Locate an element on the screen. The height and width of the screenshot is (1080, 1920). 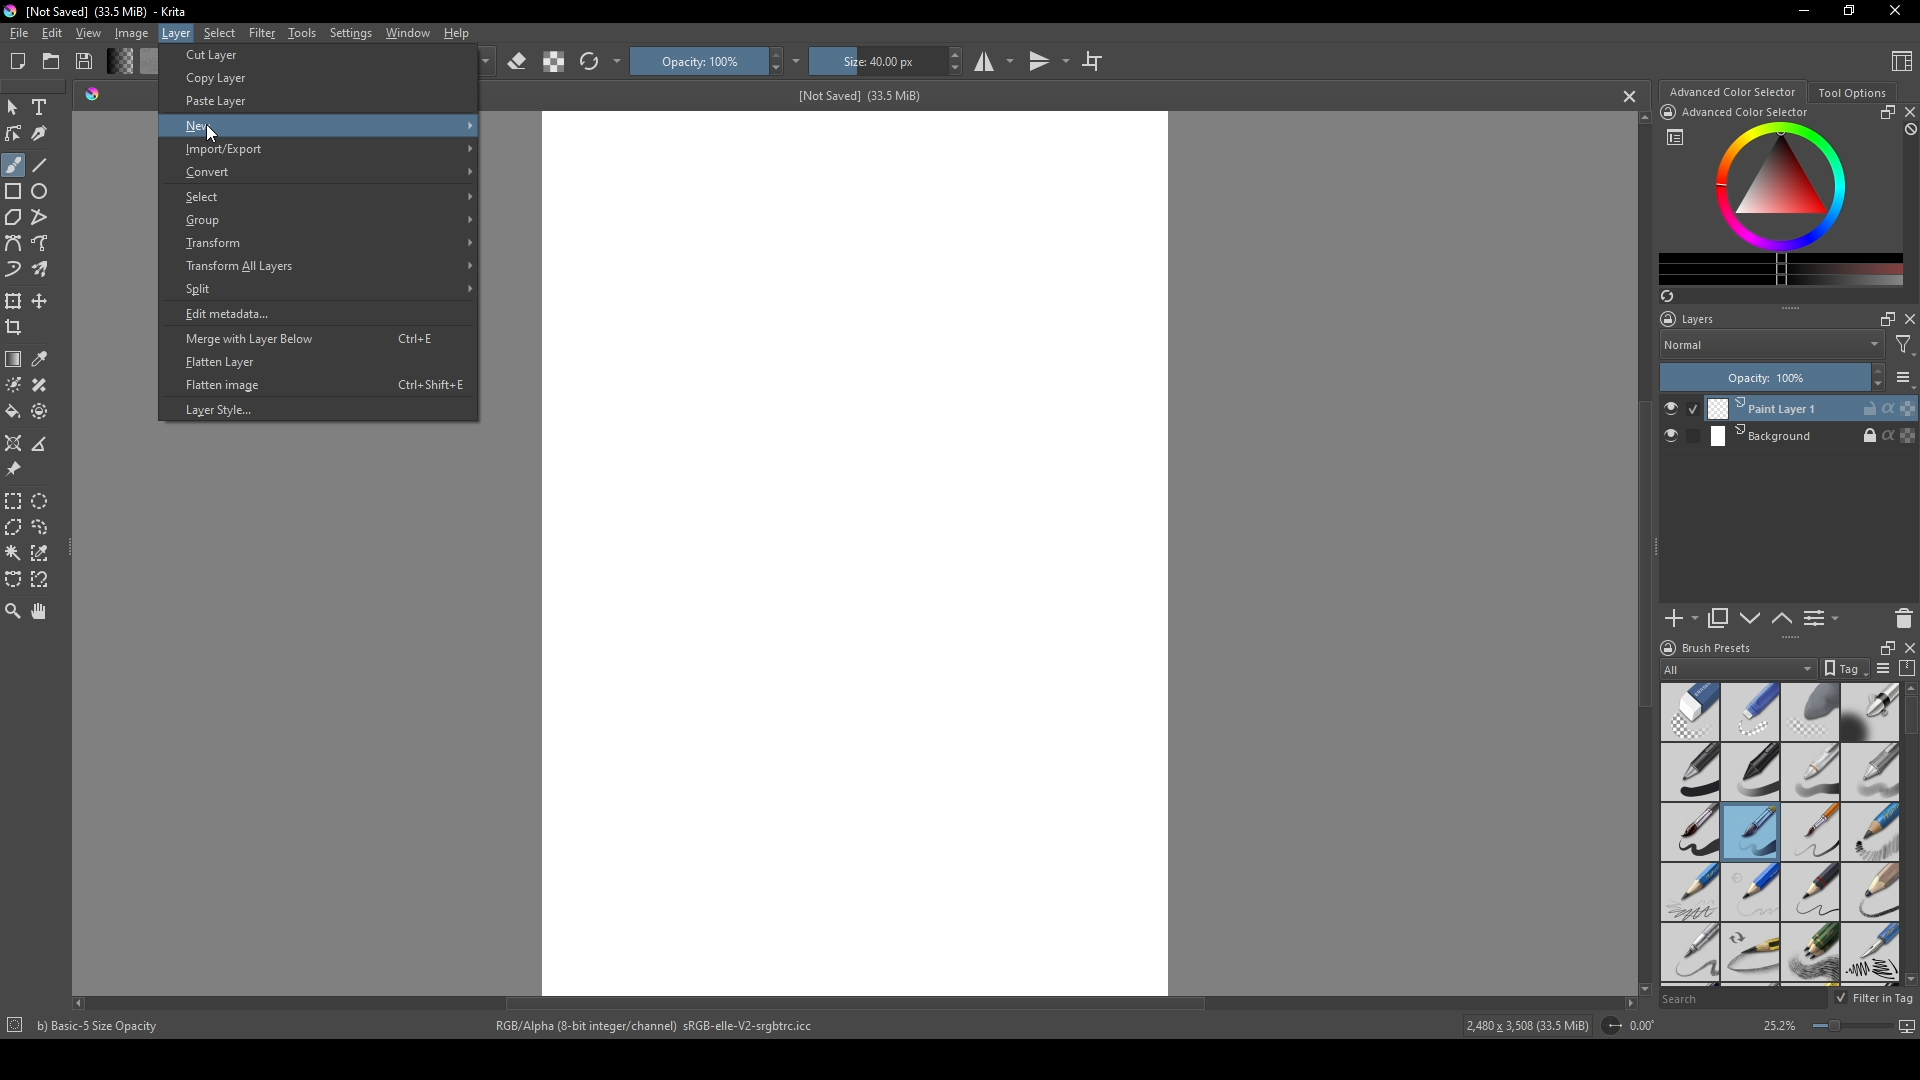
resize is located at coordinates (1884, 112).